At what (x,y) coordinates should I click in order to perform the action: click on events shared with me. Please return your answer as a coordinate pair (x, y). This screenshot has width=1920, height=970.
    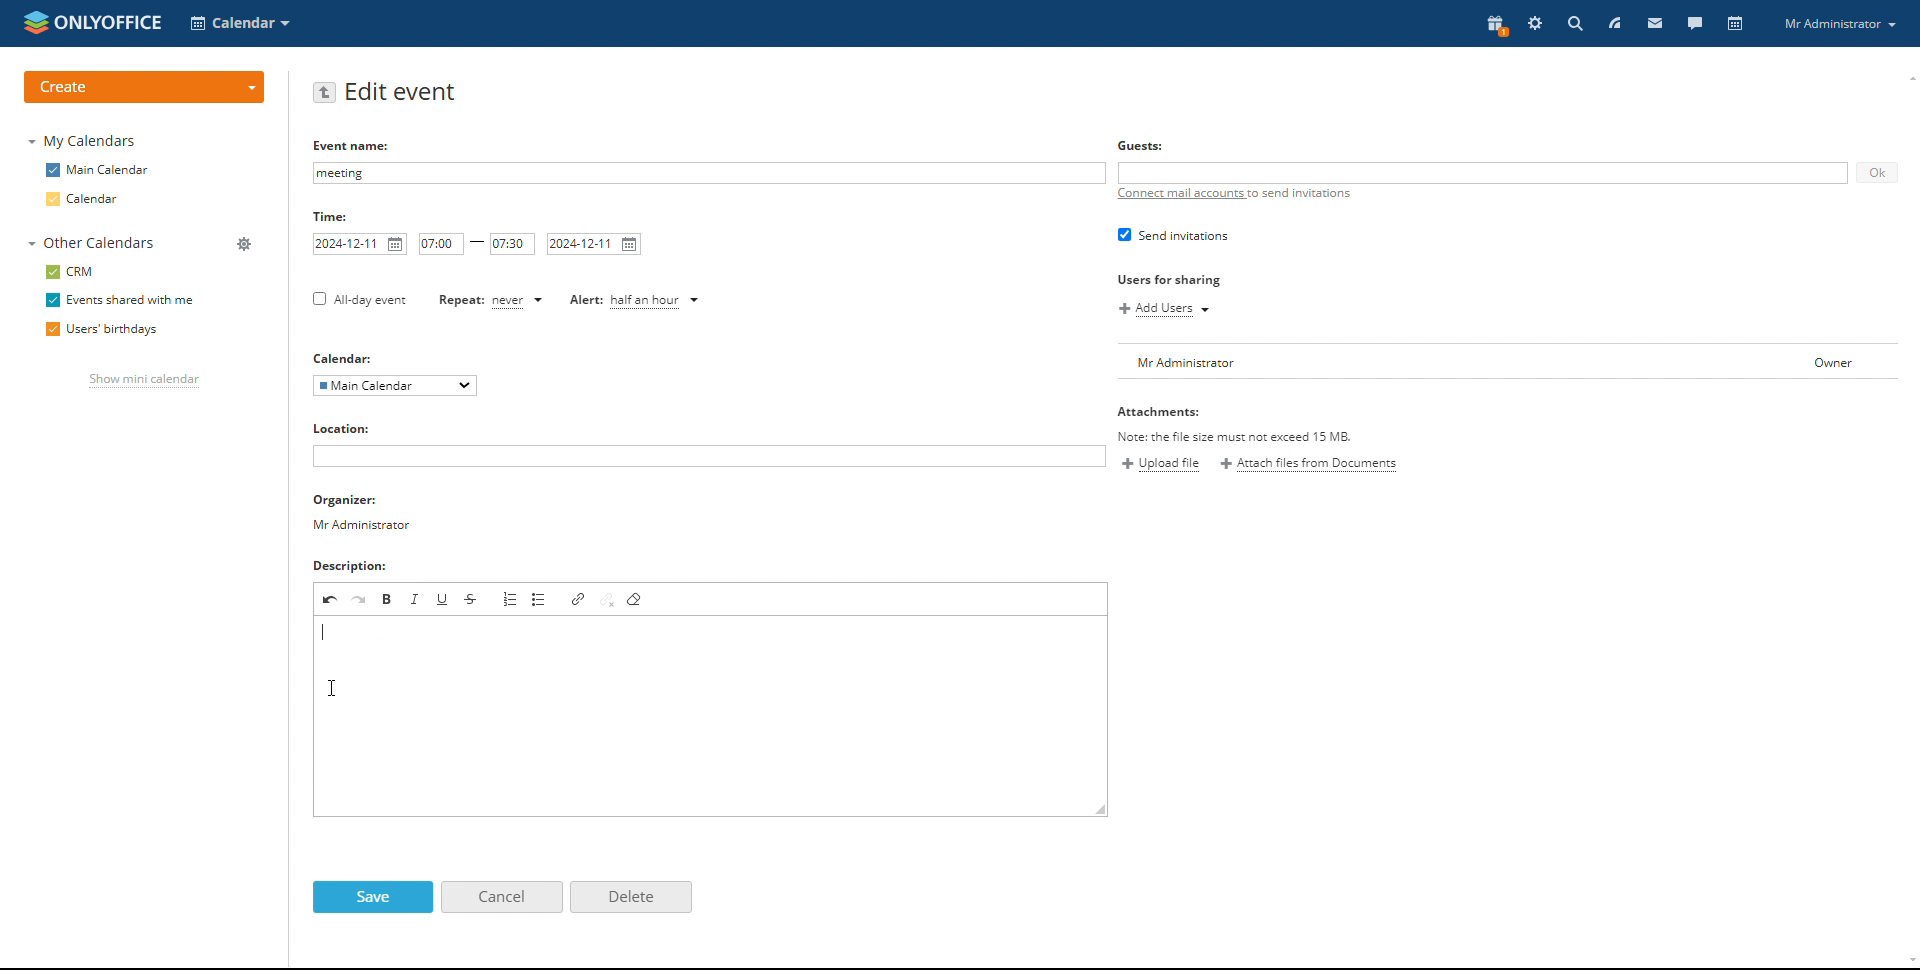
    Looking at the image, I should click on (119, 301).